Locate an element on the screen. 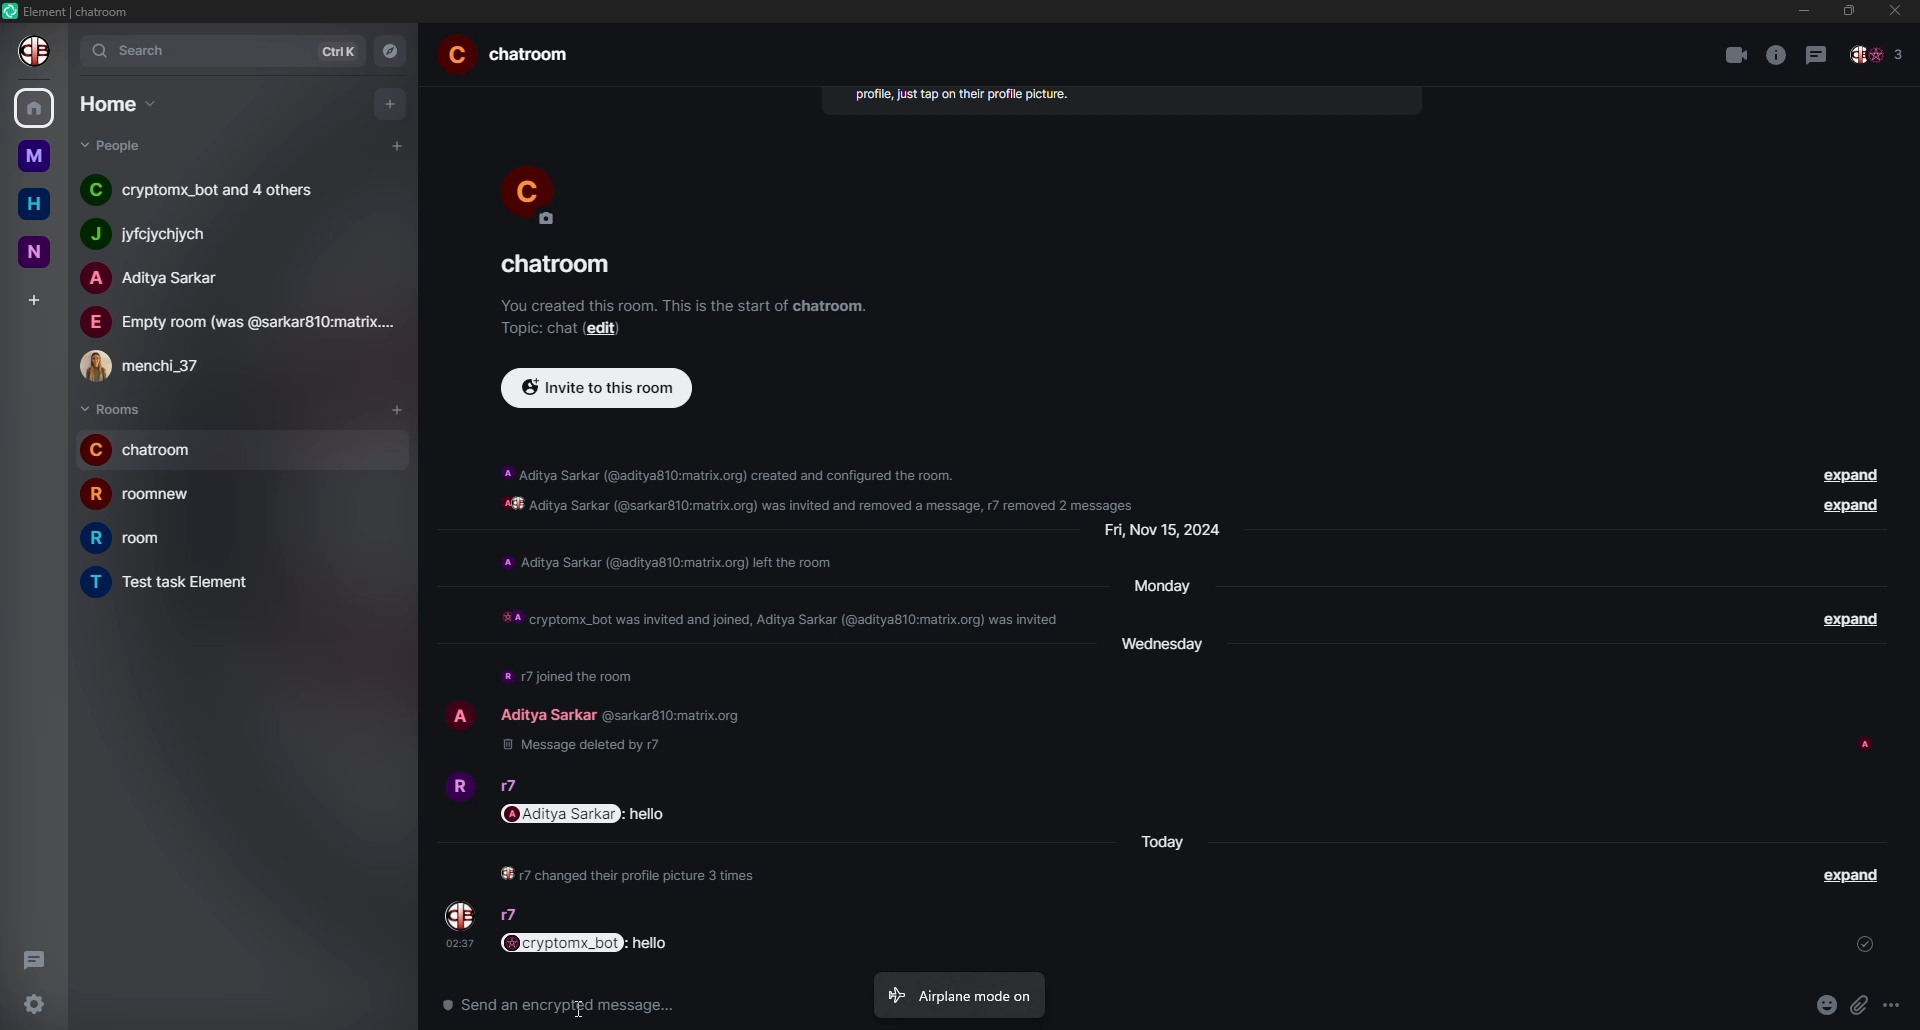  cursor is located at coordinates (581, 1007).